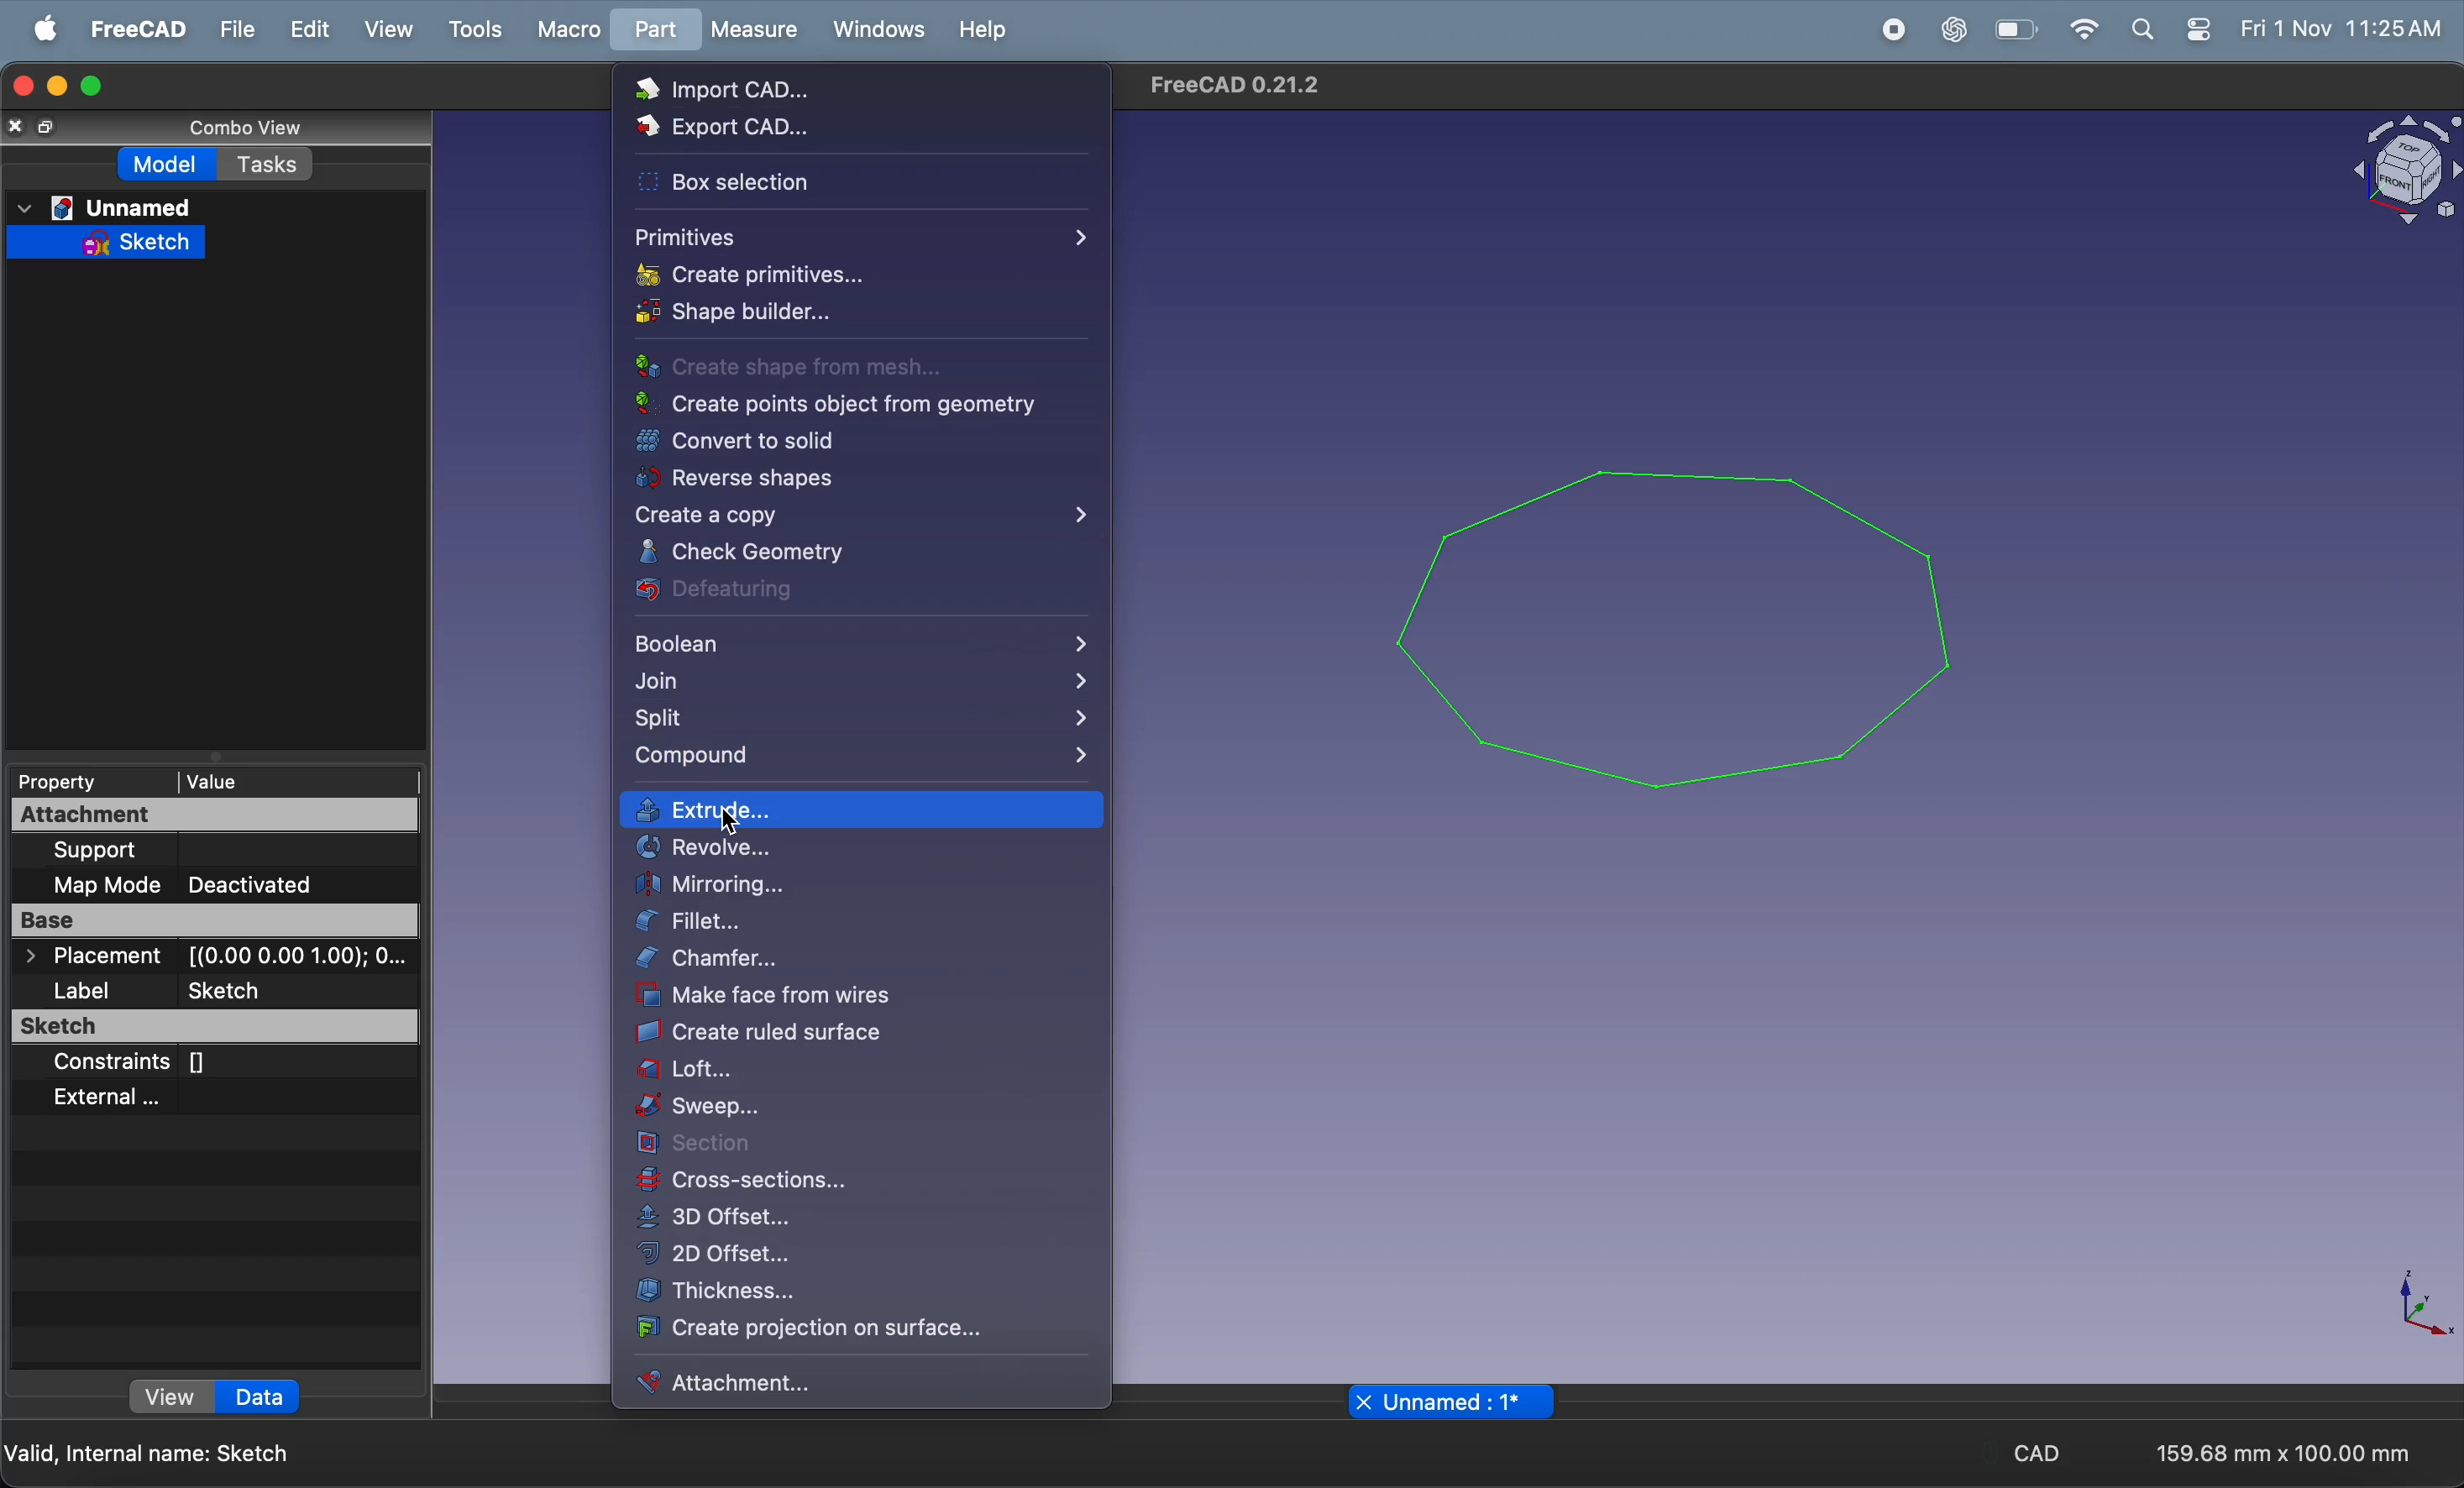  I want to click on view, so click(175, 1398).